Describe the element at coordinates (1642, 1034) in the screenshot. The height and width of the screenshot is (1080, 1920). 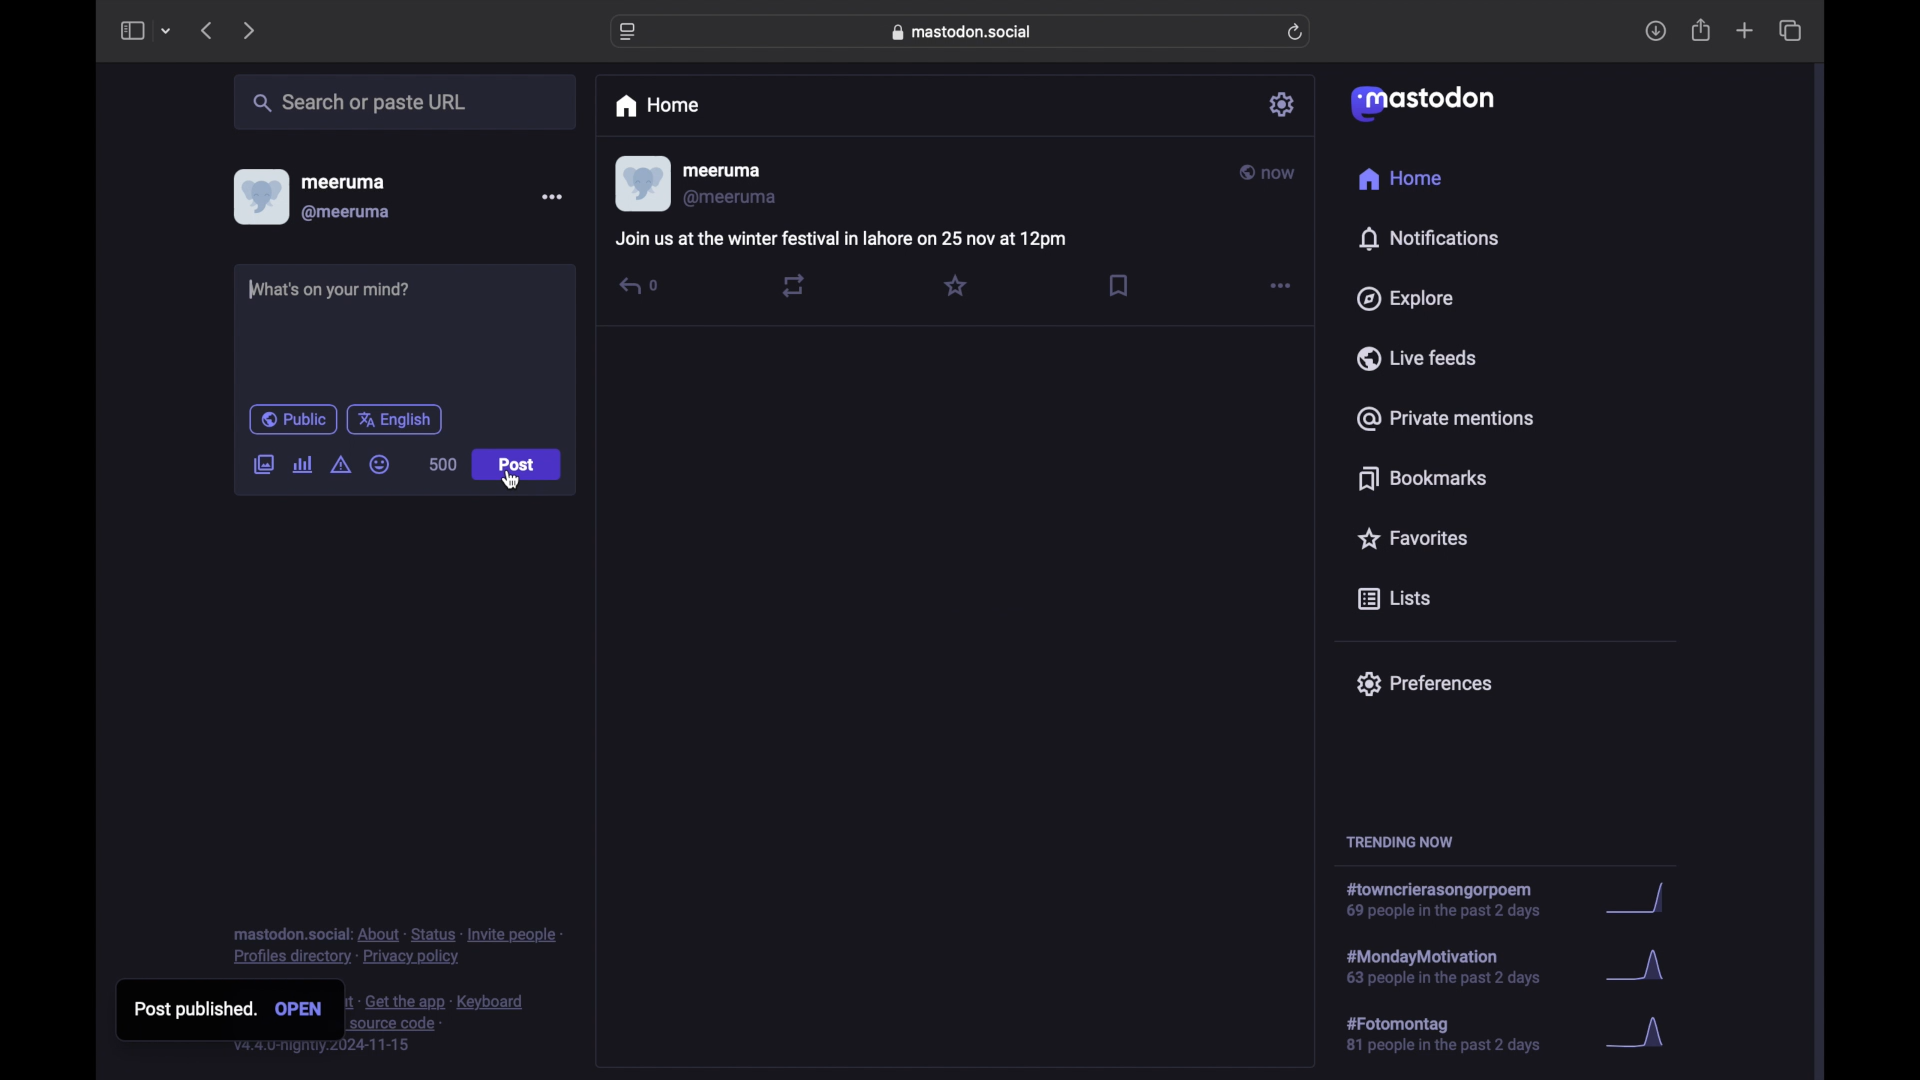
I see `graph` at that location.